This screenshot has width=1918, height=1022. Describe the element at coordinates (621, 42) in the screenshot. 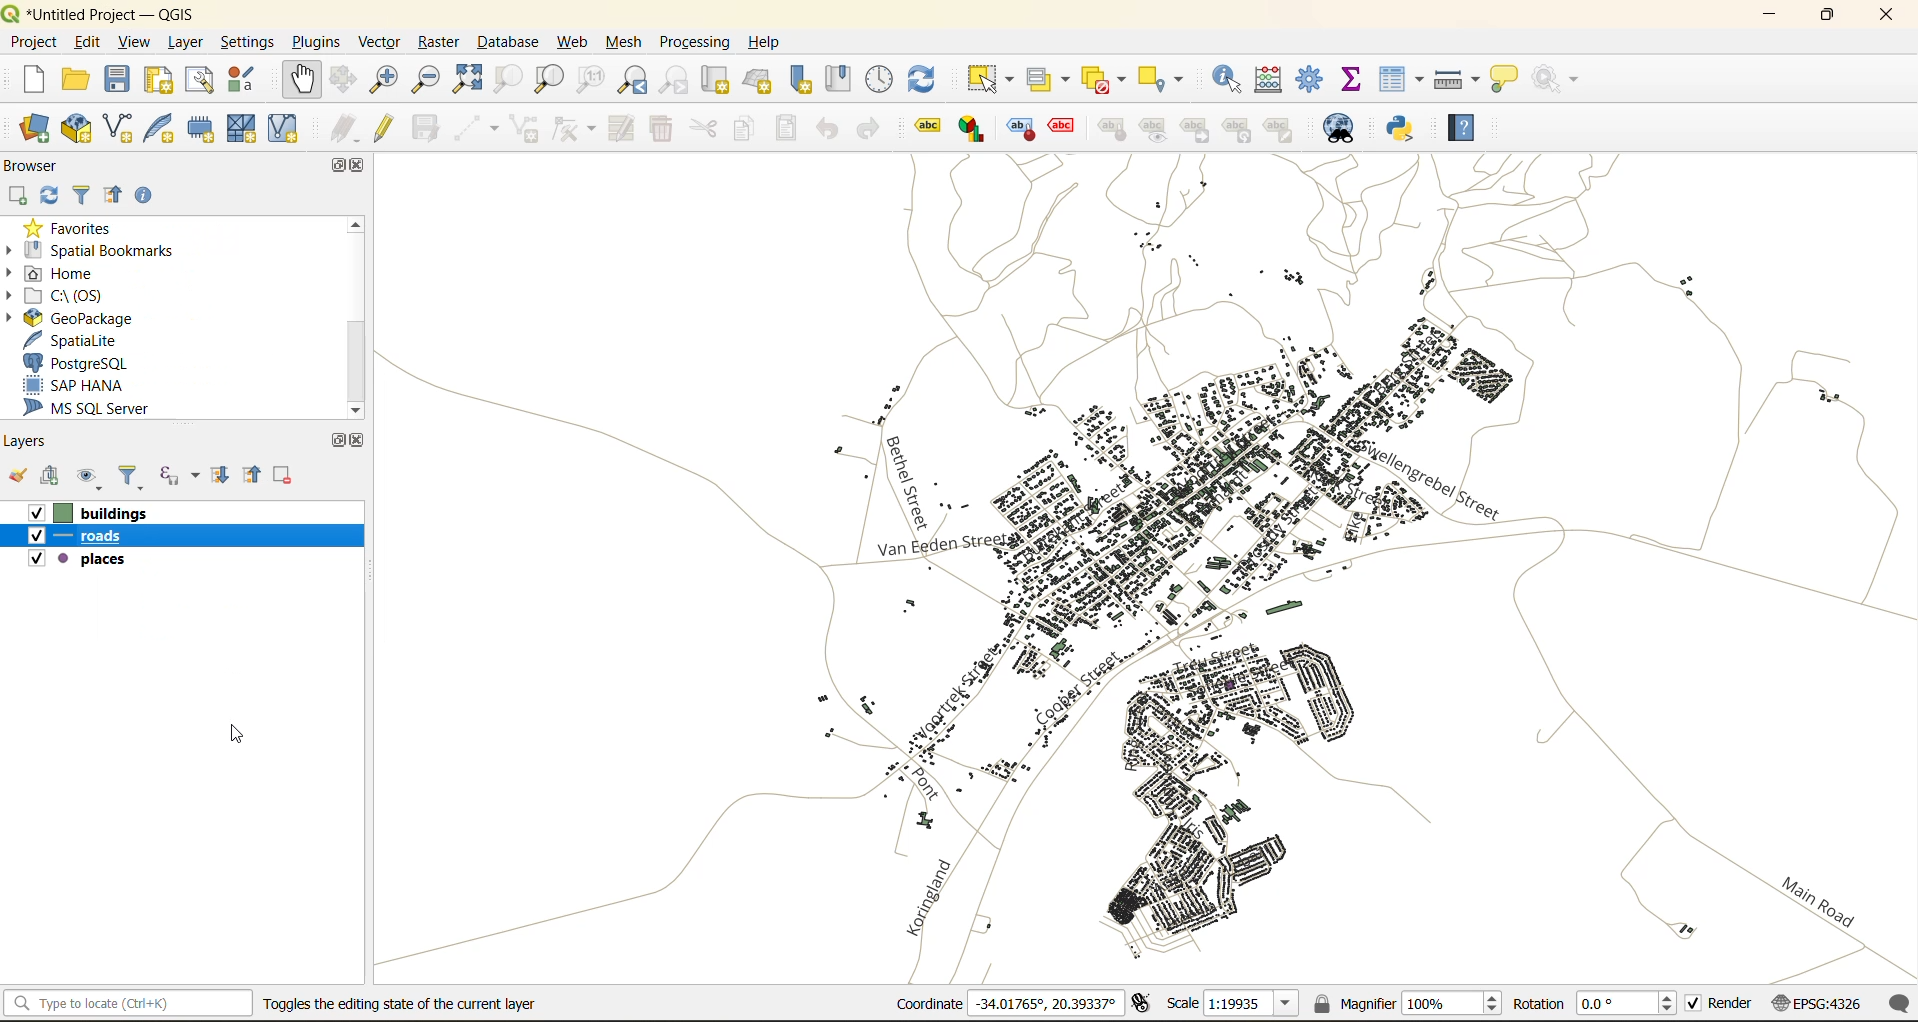

I see `mesh` at that location.